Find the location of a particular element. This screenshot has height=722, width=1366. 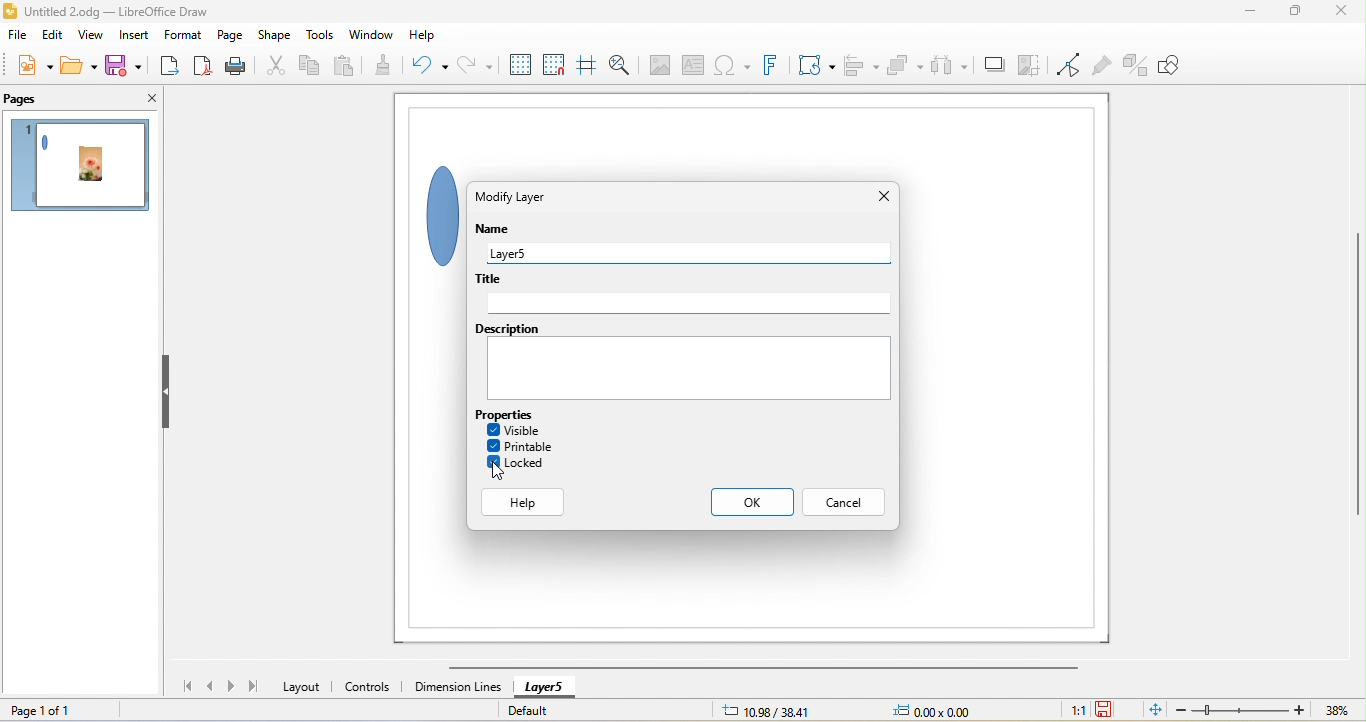

description is located at coordinates (682, 360).